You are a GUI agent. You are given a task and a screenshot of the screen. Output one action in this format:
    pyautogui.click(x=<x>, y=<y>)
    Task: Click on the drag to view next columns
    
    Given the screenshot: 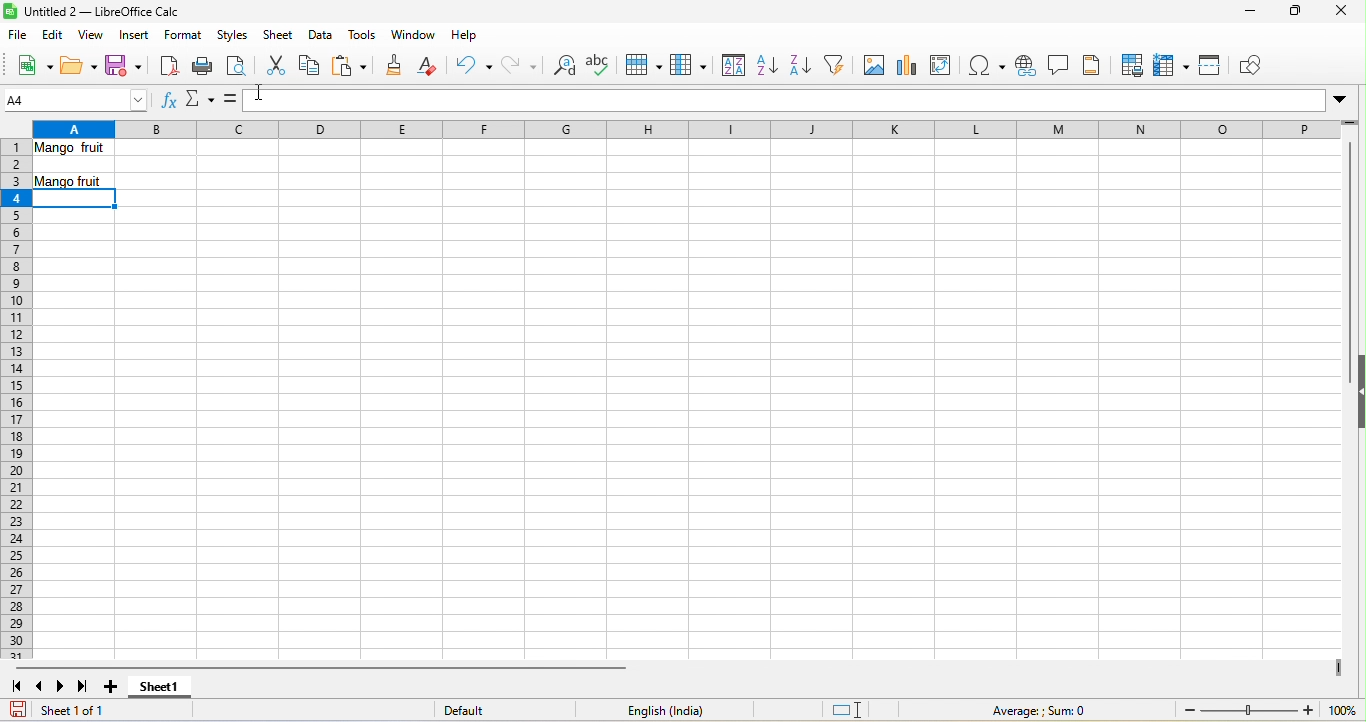 What is the action you would take?
    pyautogui.click(x=1341, y=668)
    